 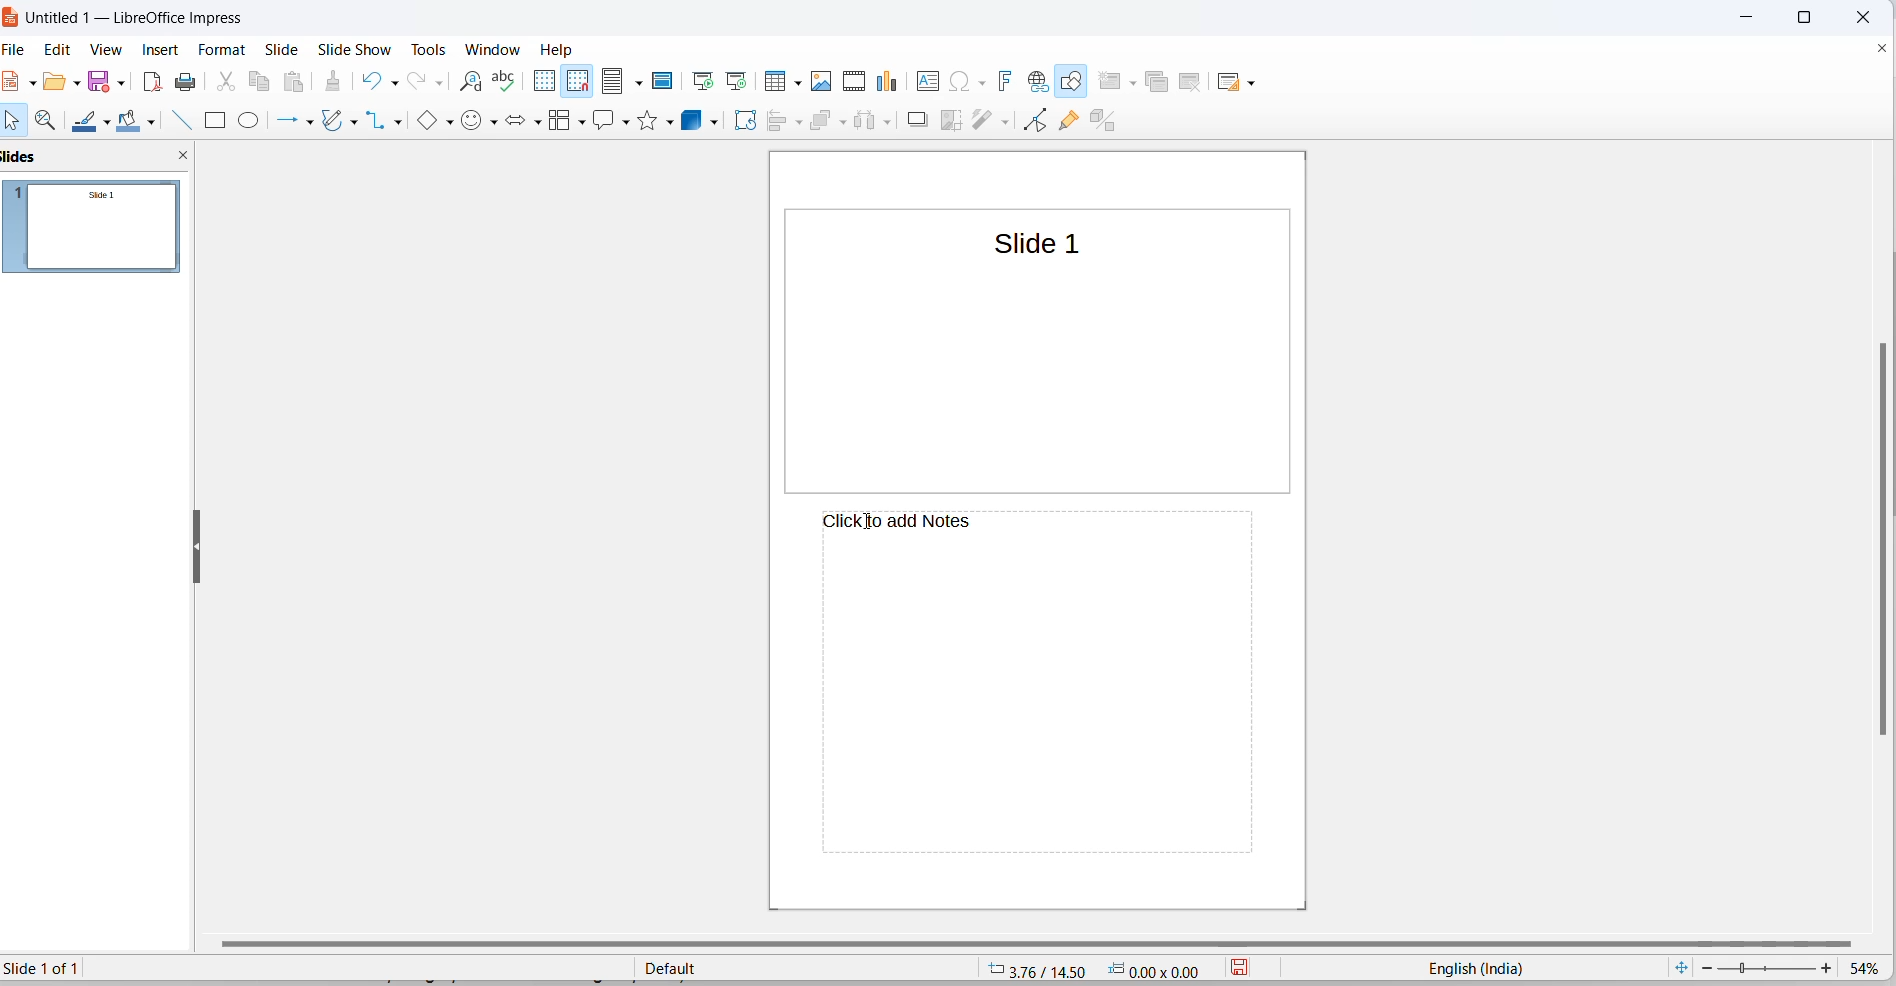 What do you see at coordinates (1110, 123) in the screenshot?
I see `toggle extrusion` at bounding box center [1110, 123].